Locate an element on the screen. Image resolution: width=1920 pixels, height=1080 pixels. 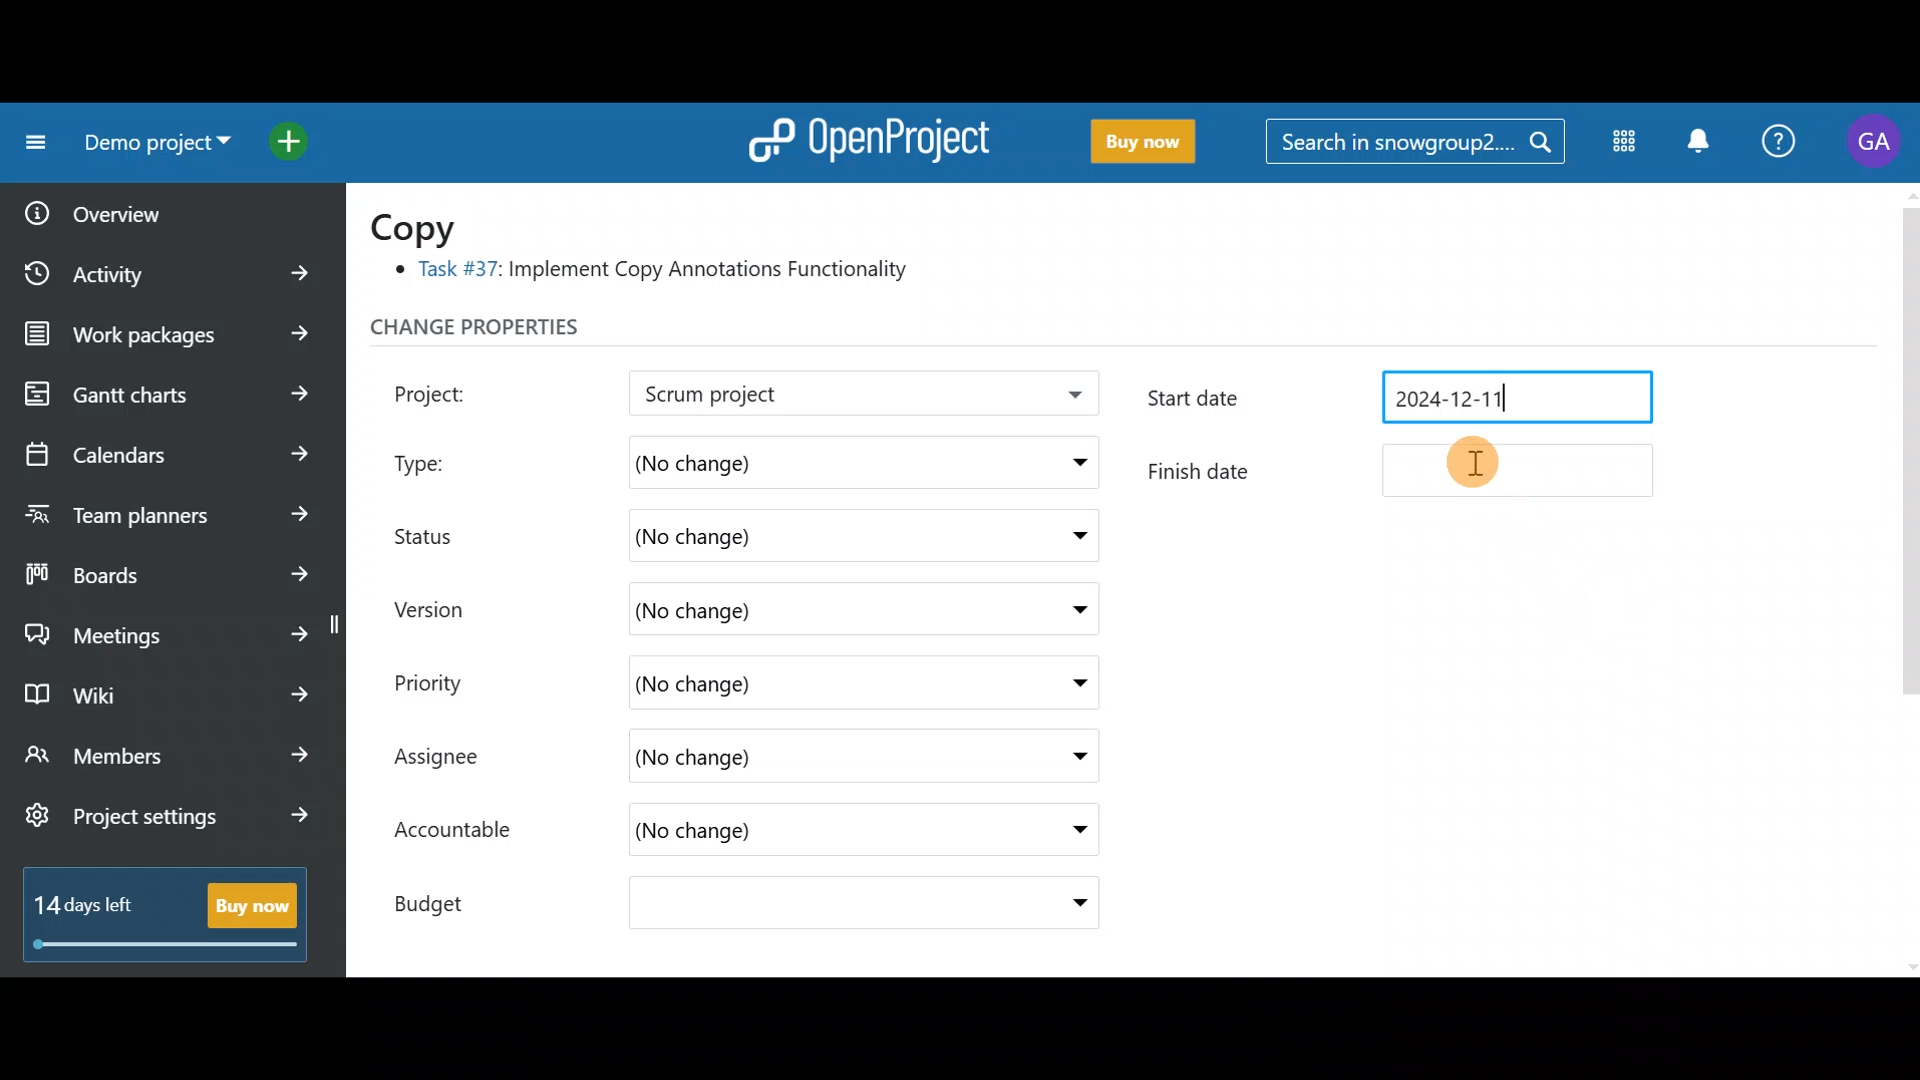
Cursor is located at coordinates (1486, 463).